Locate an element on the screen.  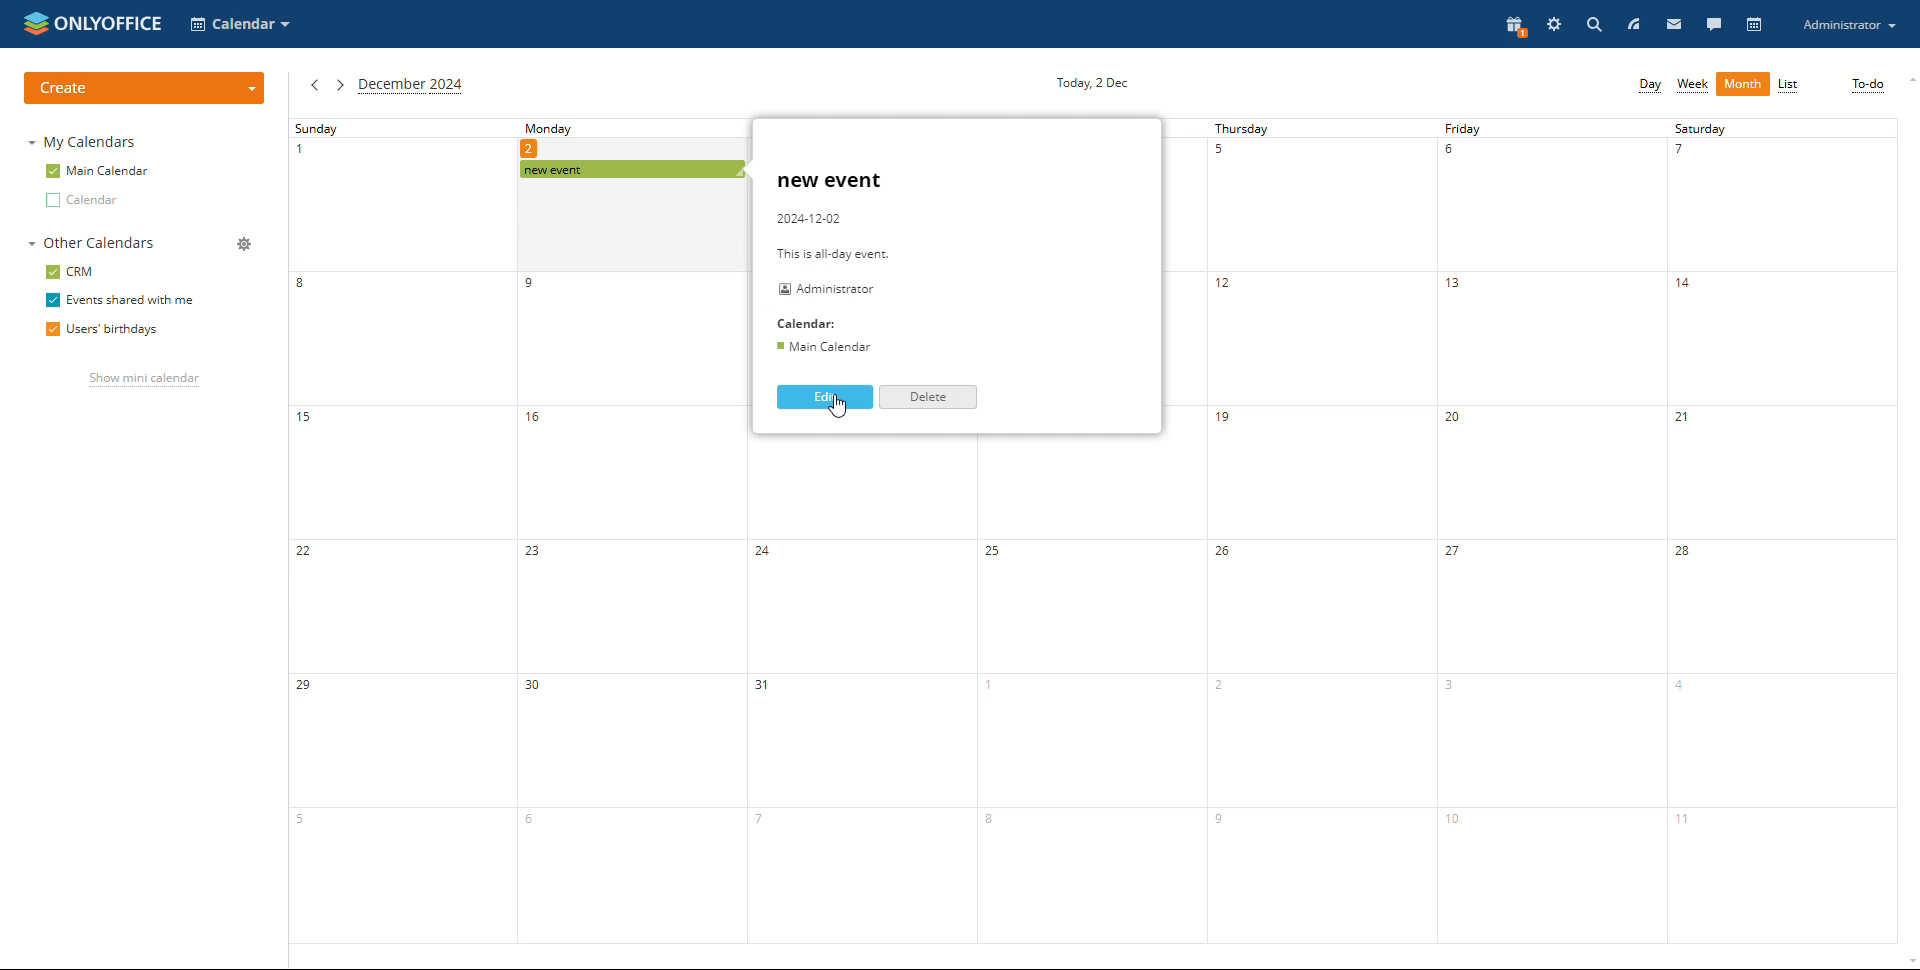
event description is located at coordinates (833, 265).